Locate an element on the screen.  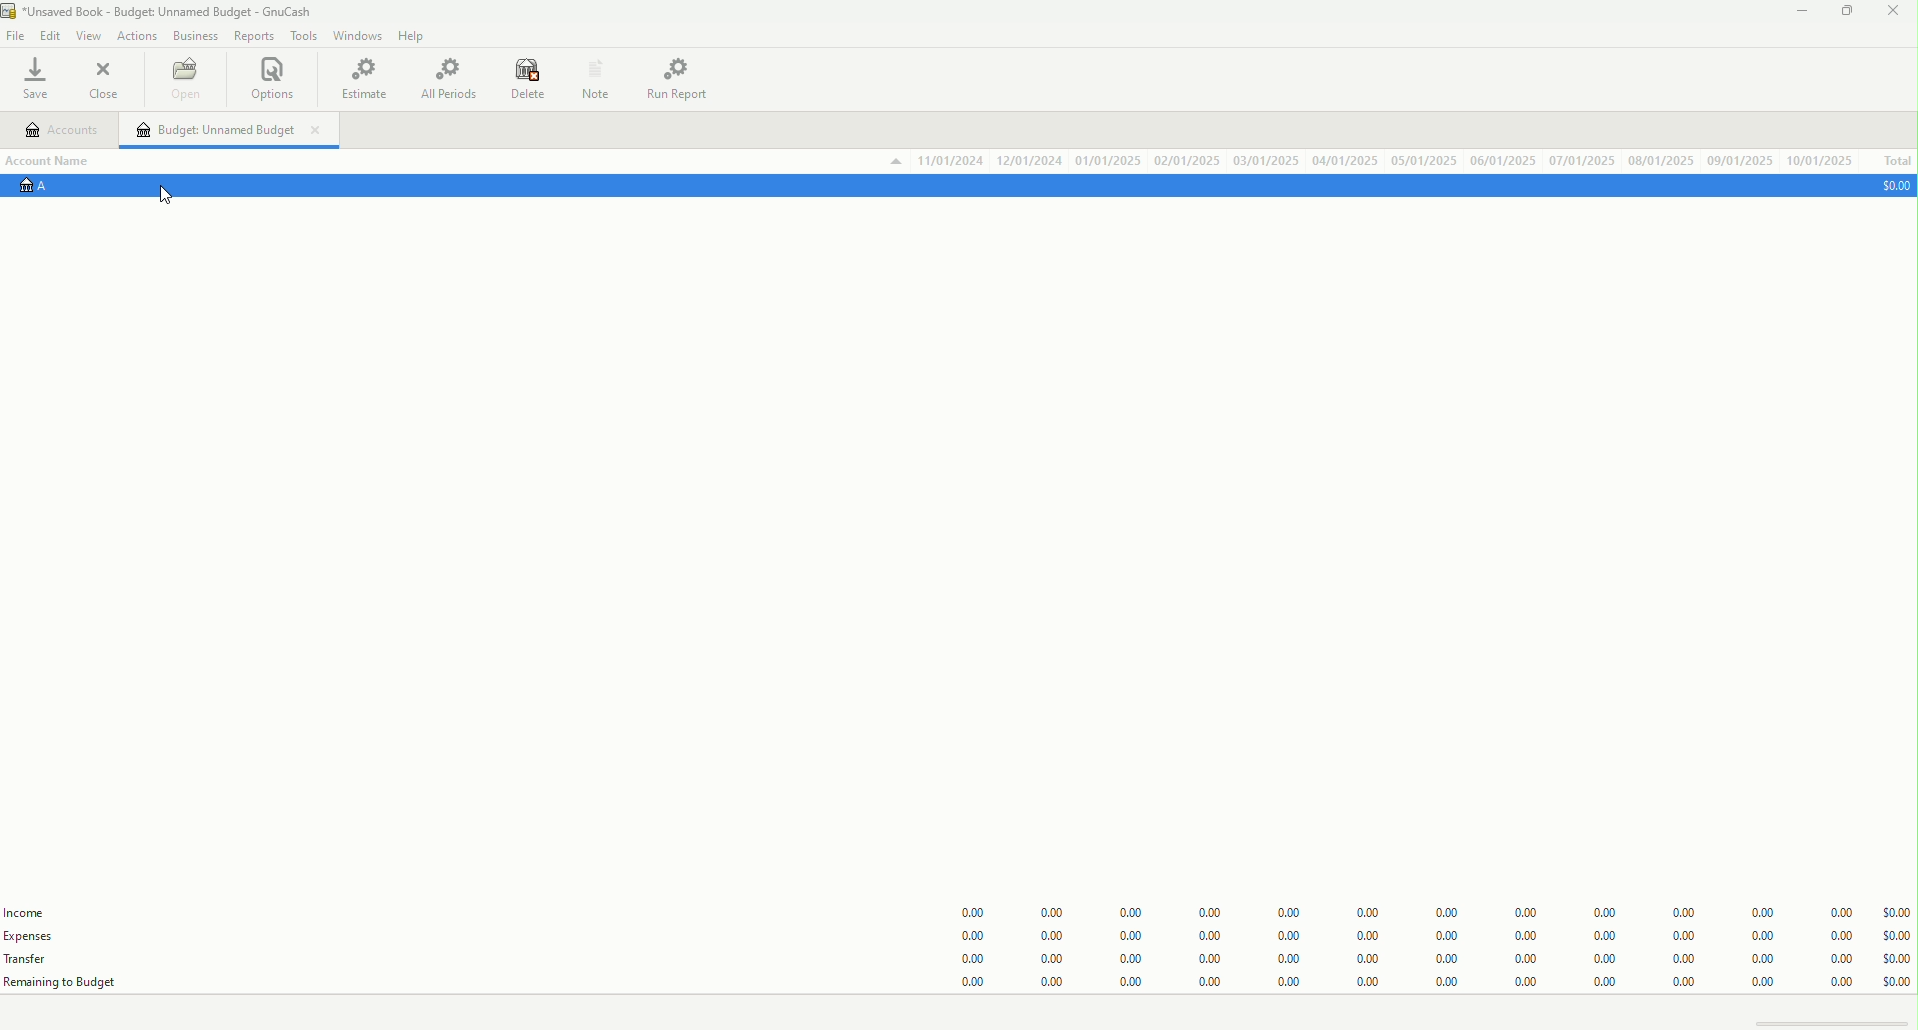
Close is located at coordinates (106, 77).